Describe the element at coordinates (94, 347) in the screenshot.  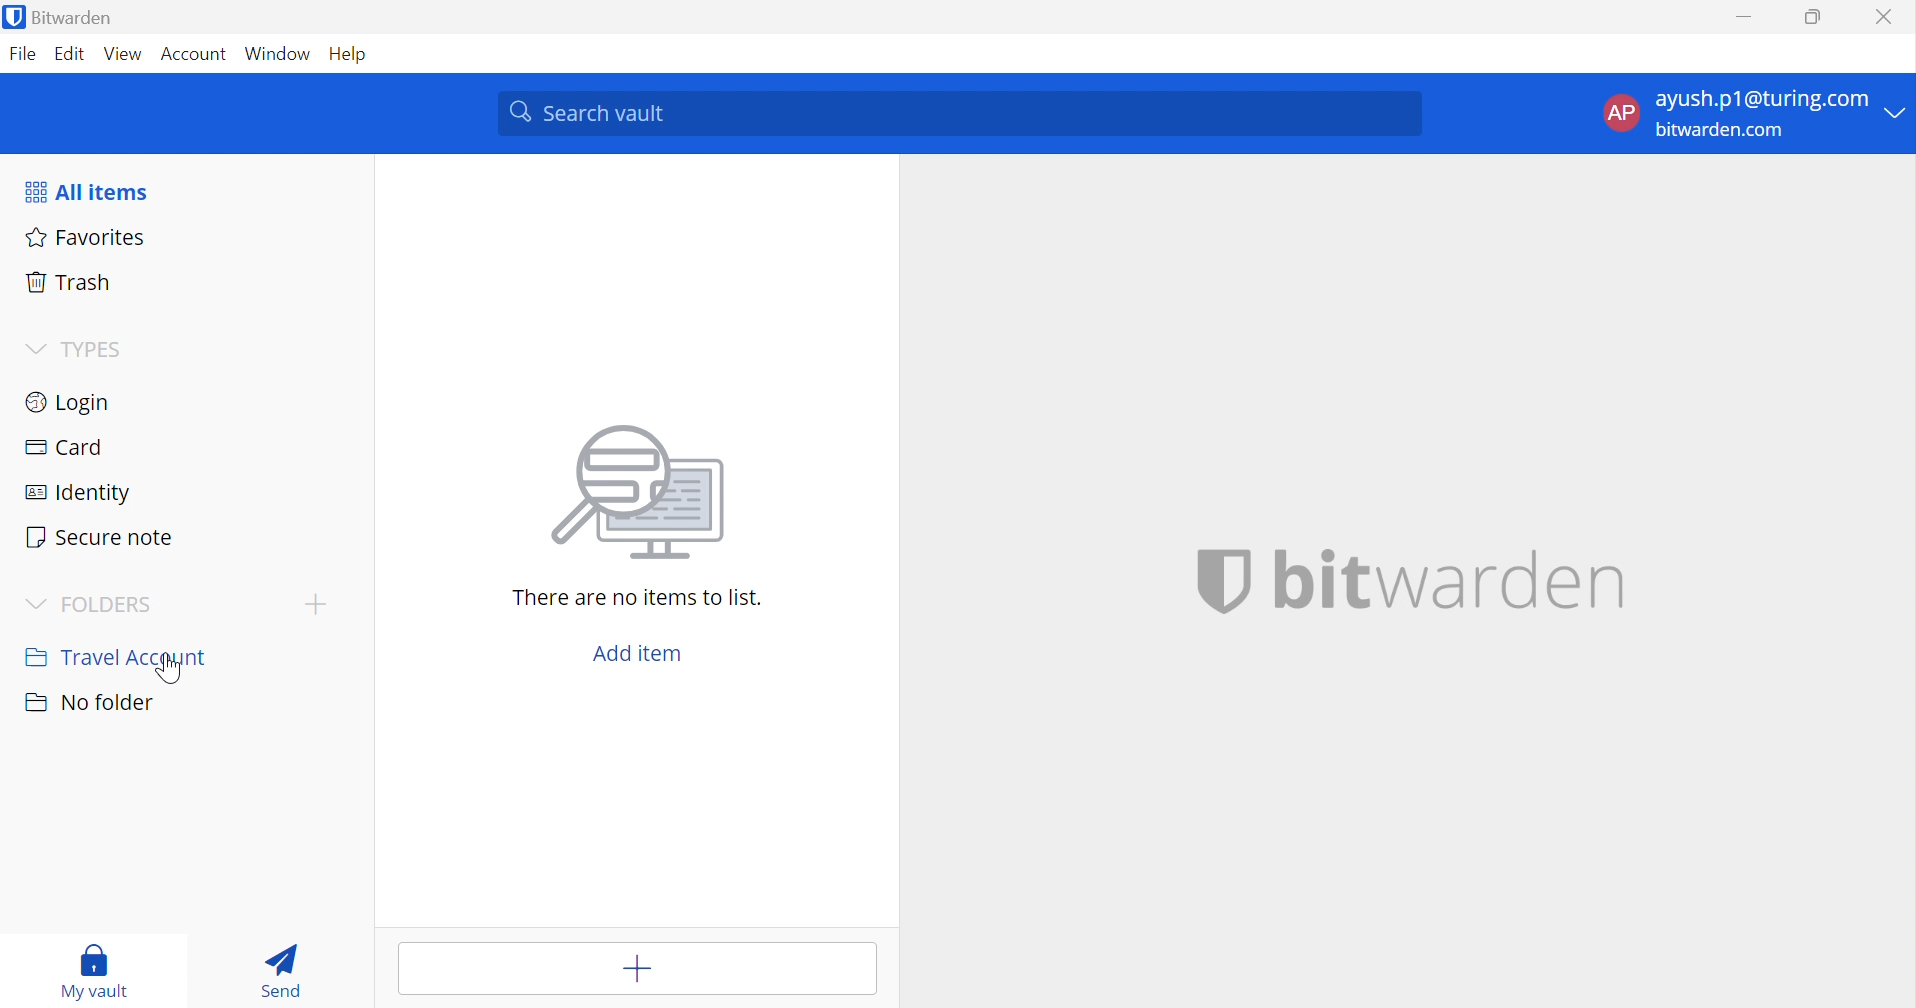
I see `TYPES` at that location.